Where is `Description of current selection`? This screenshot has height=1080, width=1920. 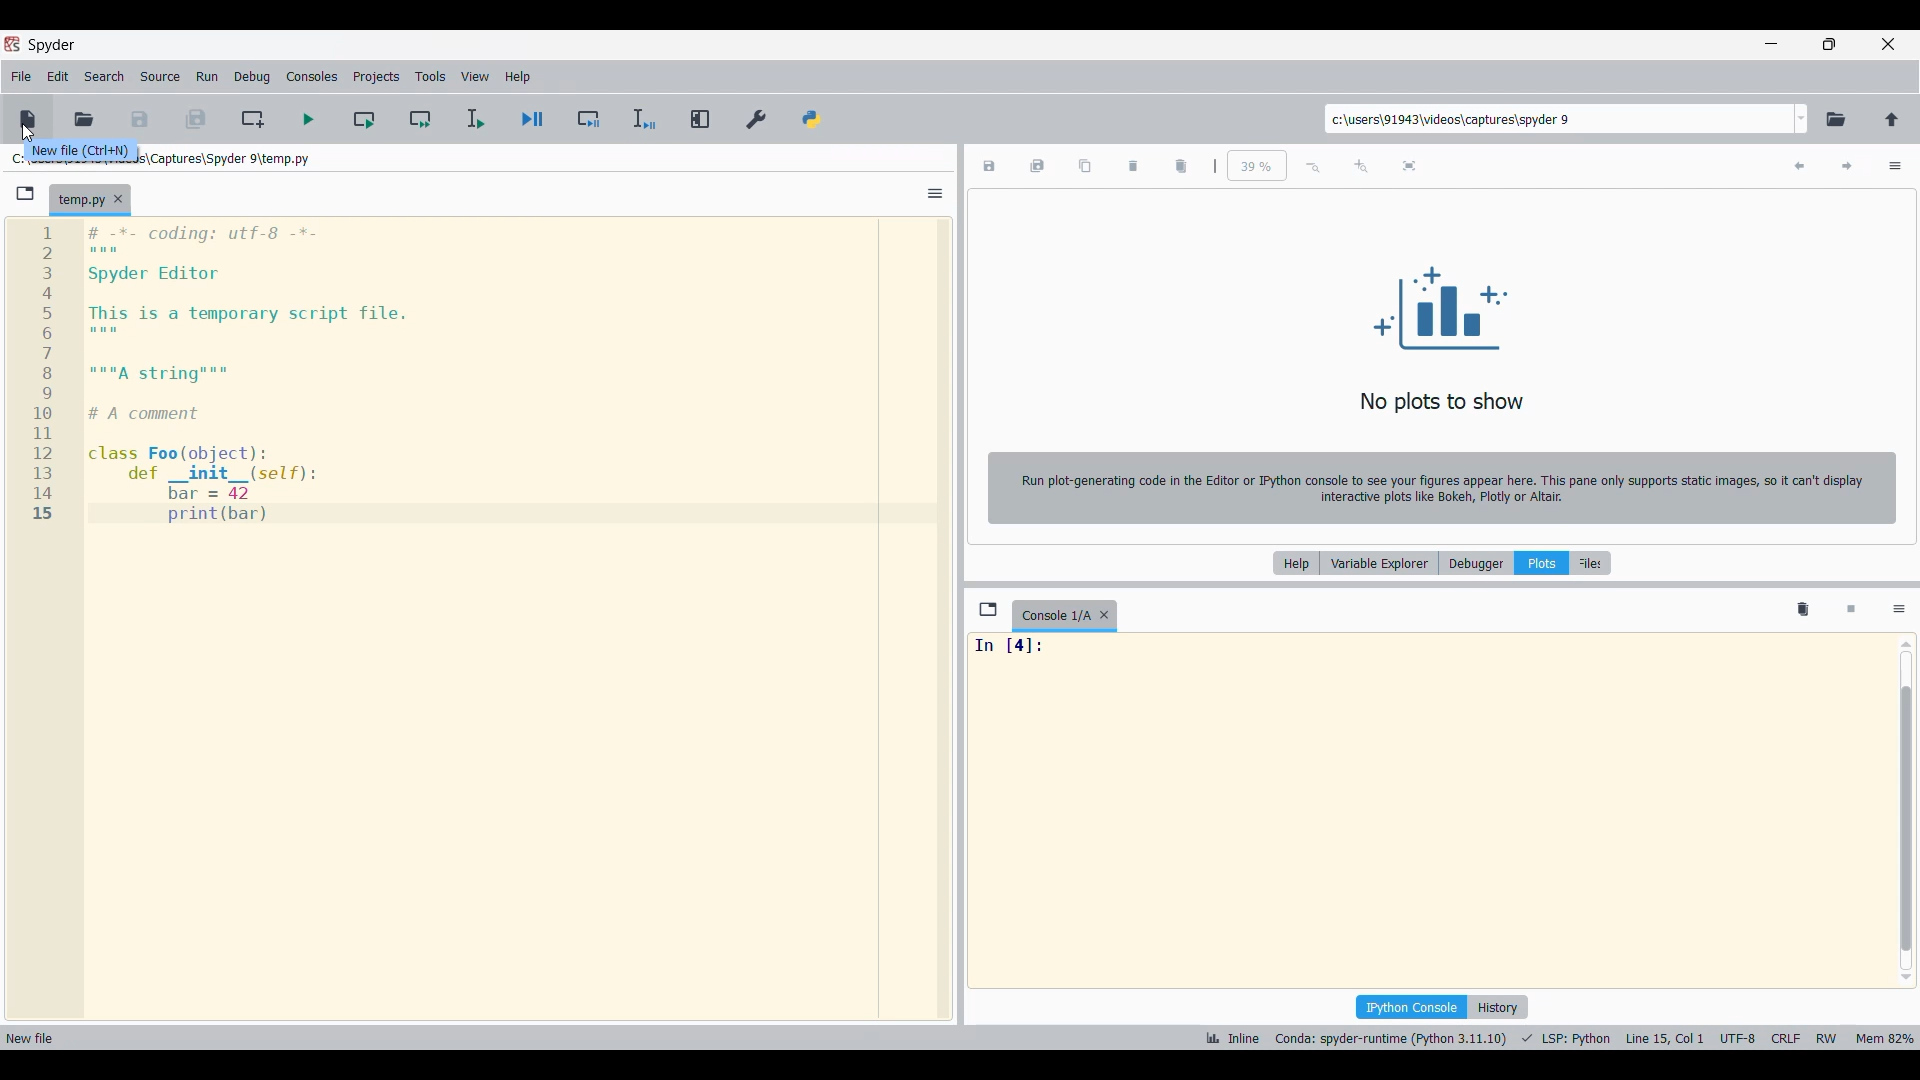
Description of current selection is located at coordinates (81, 151).